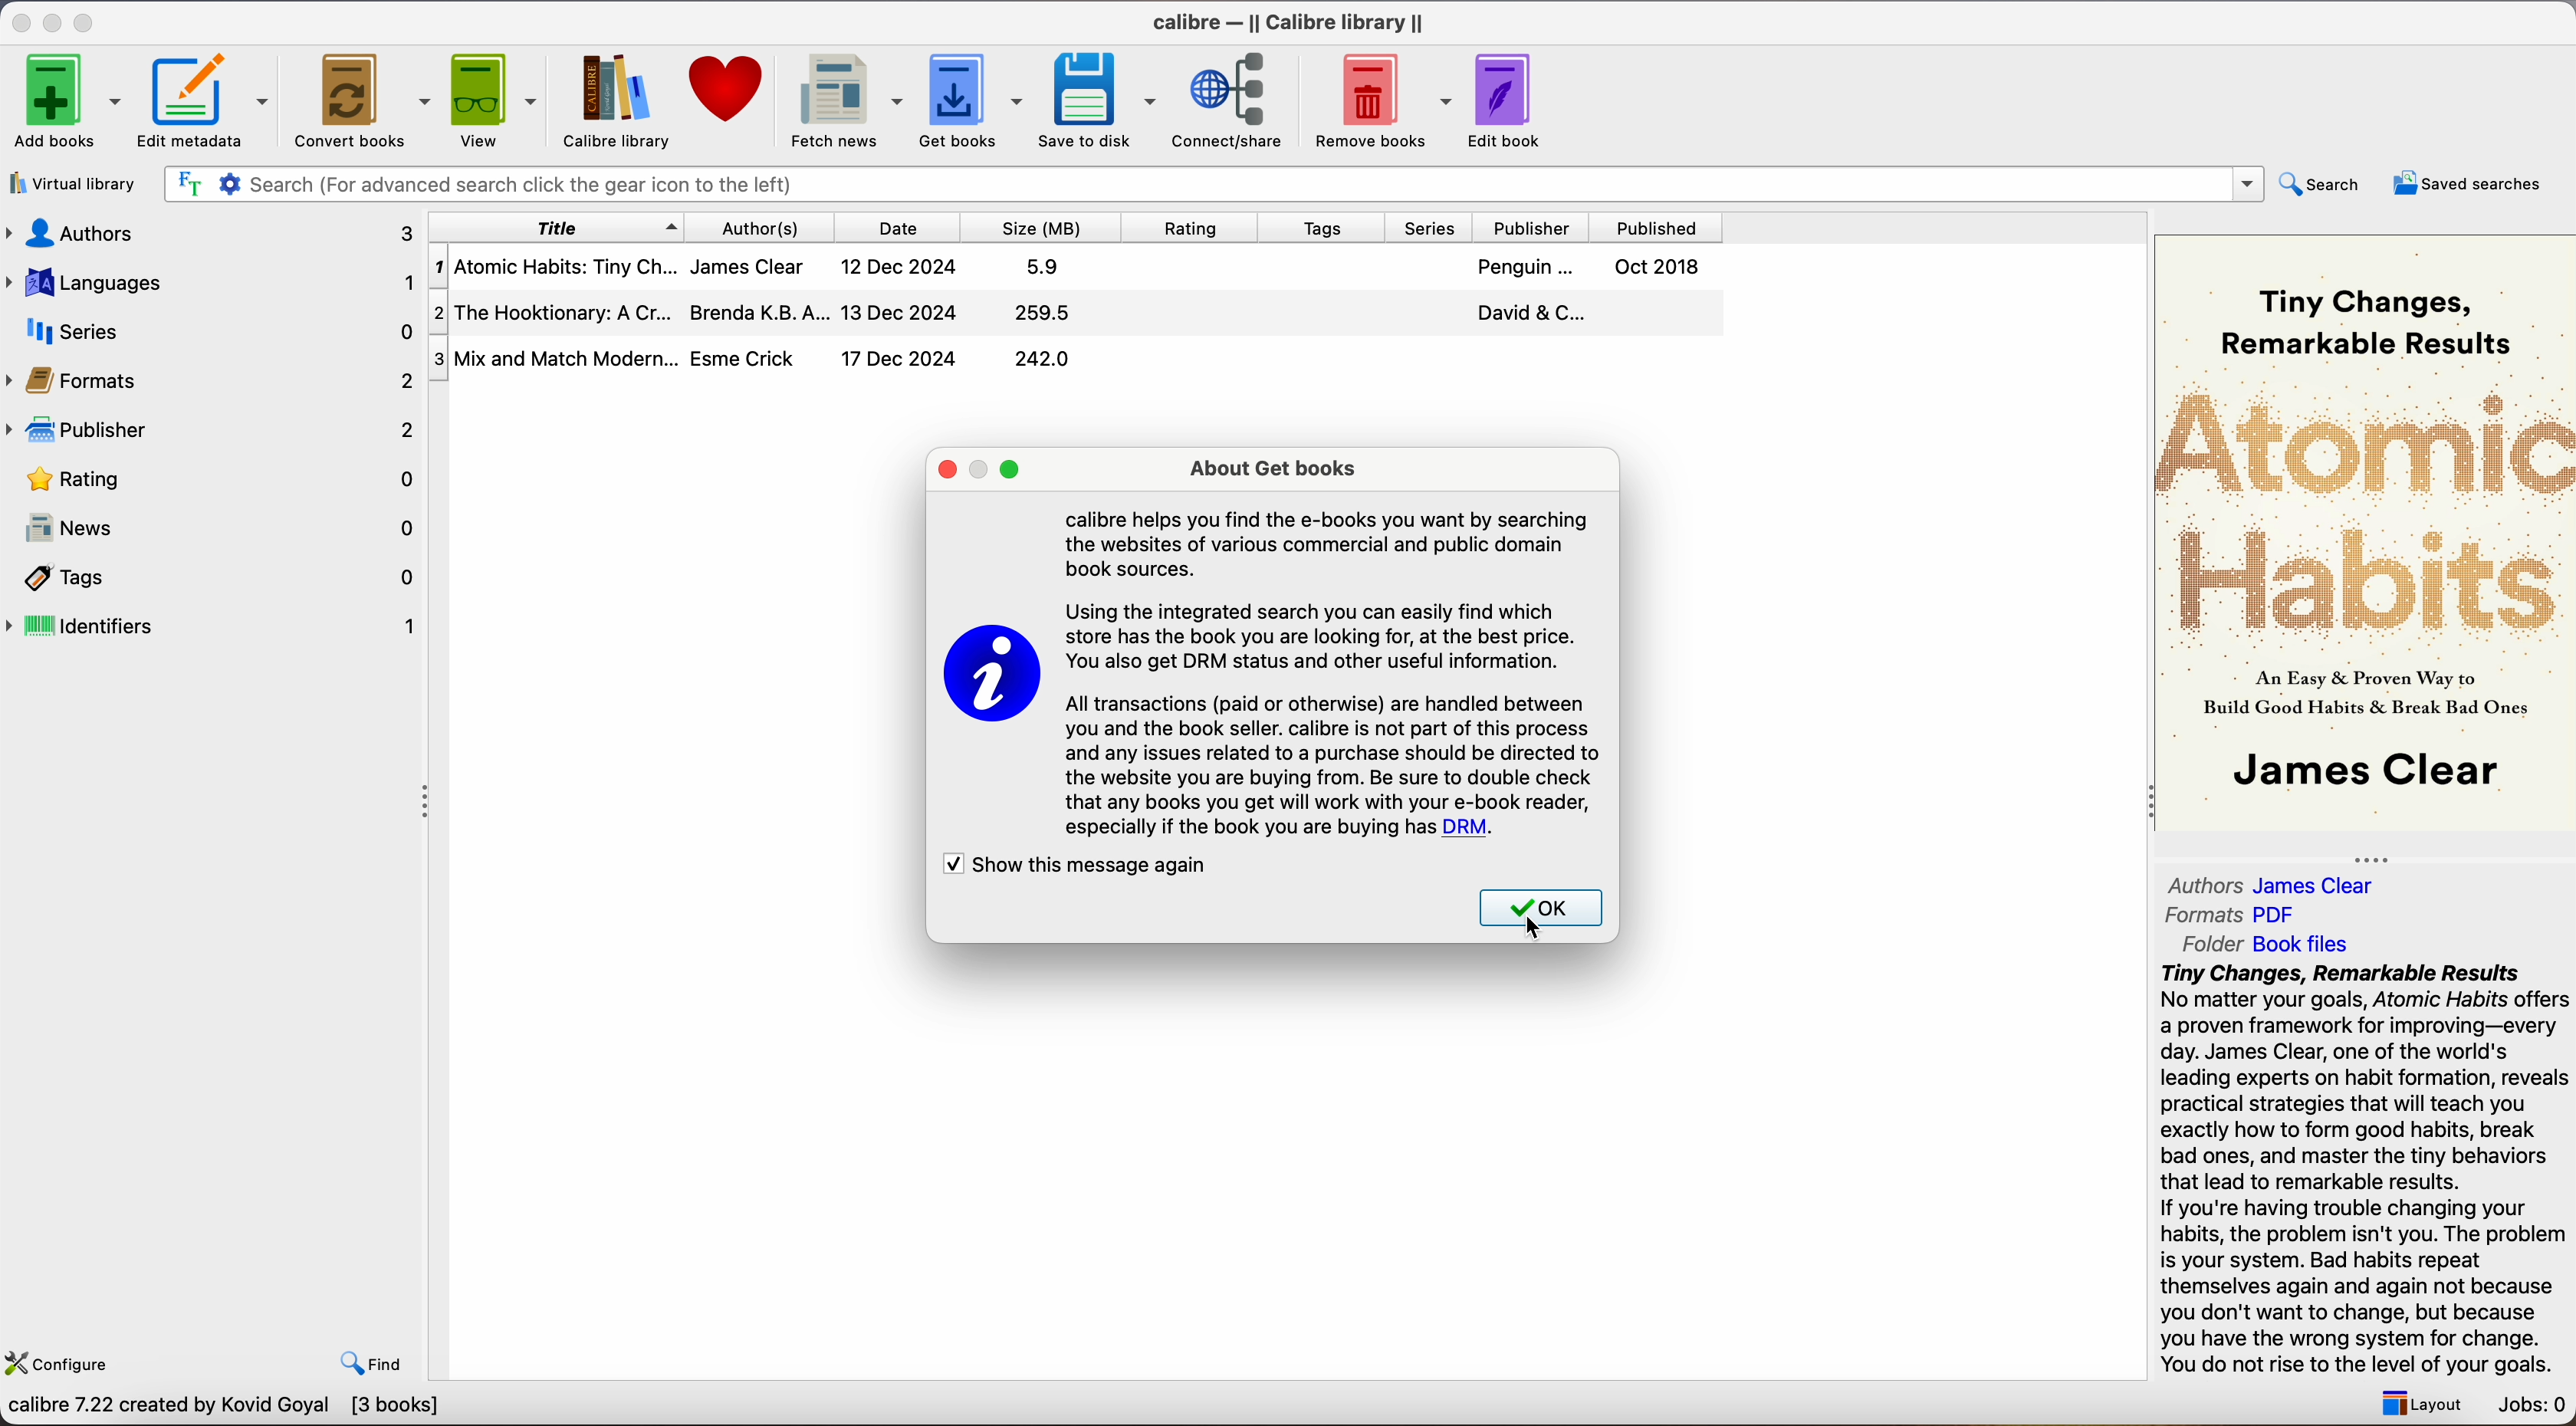  Describe the element at coordinates (1539, 228) in the screenshot. I see `publisher` at that location.